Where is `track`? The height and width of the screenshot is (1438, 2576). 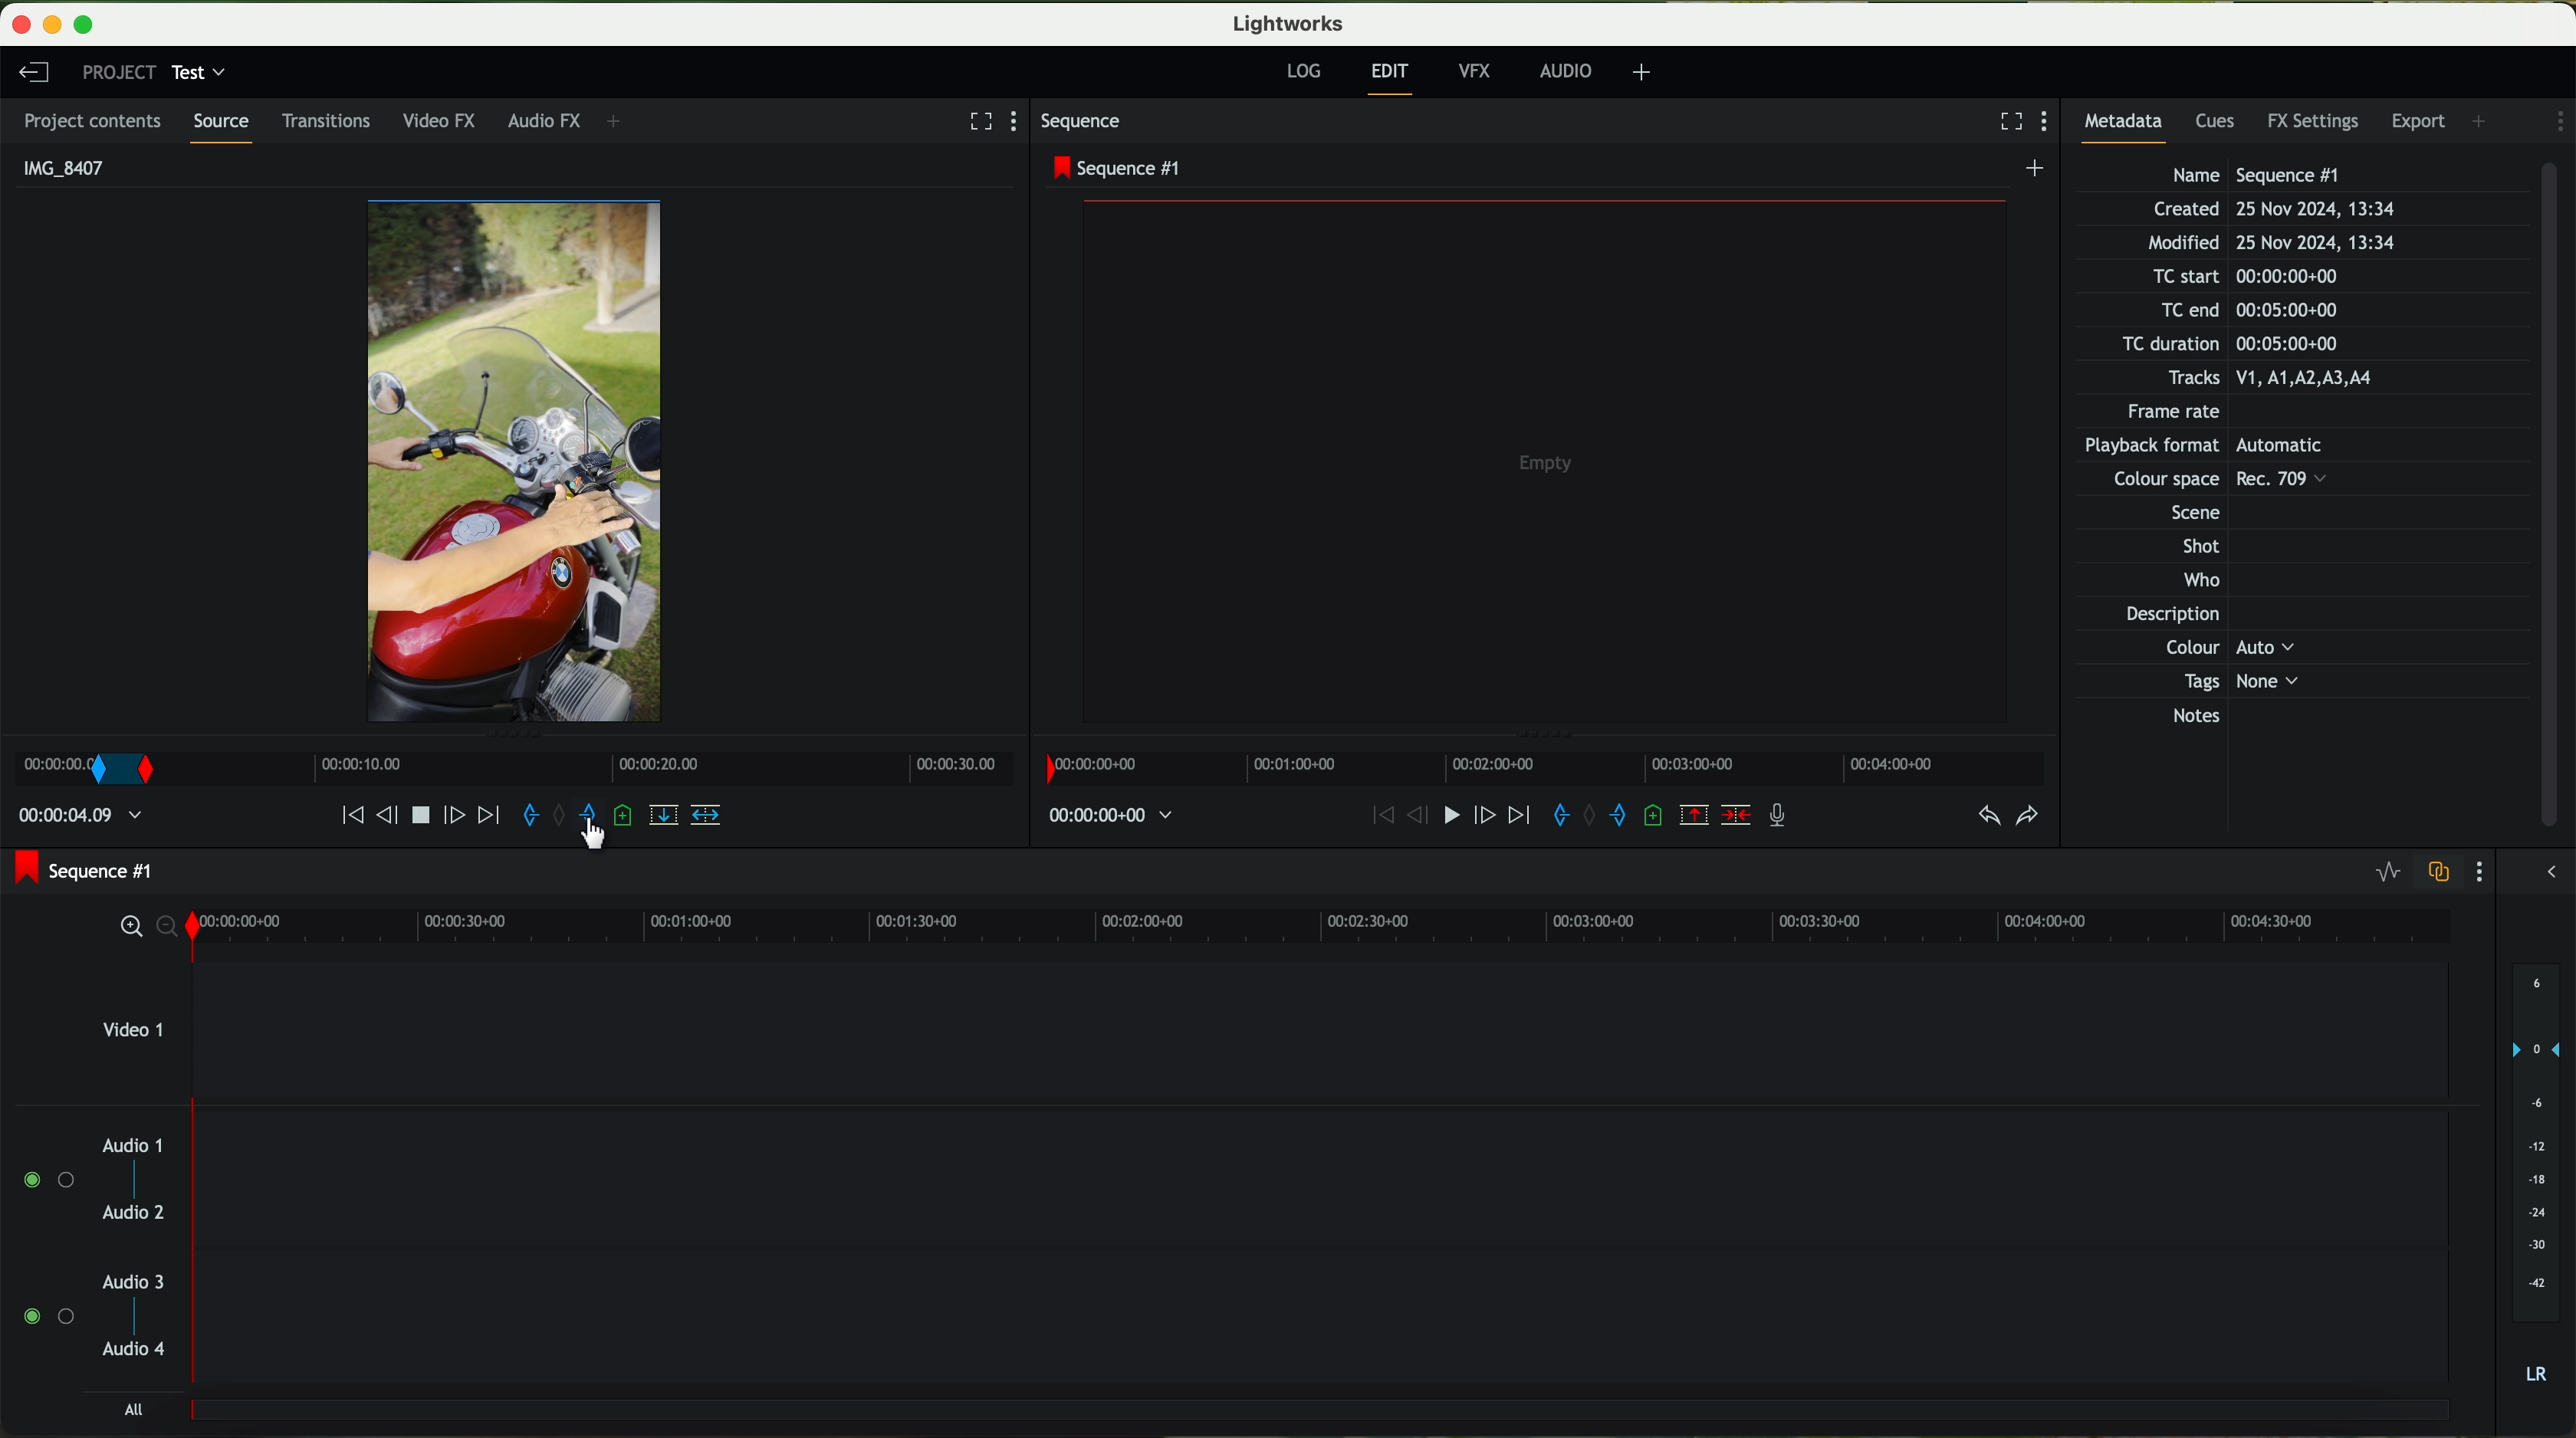 track is located at coordinates (1326, 1319).